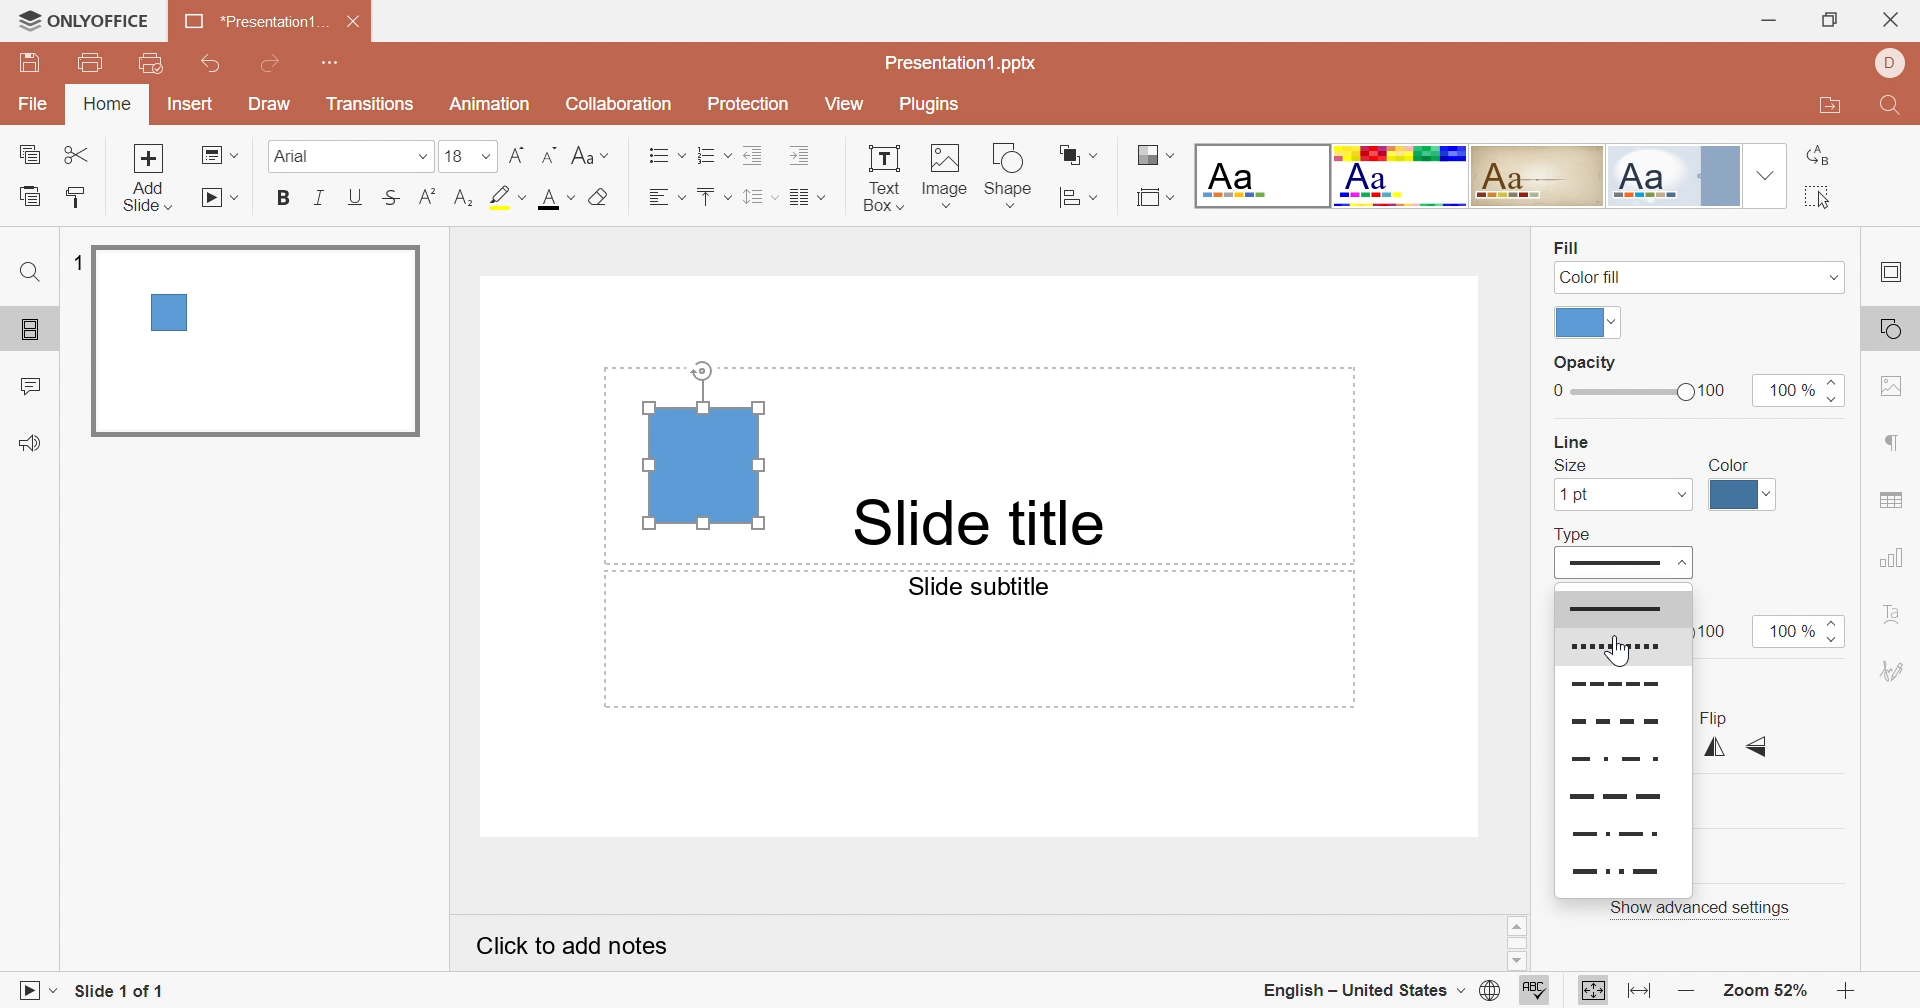 This screenshot has height=1008, width=1920. Describe the element at coordinates (1570, 466) in the screenshot. I see `Size` at that location.